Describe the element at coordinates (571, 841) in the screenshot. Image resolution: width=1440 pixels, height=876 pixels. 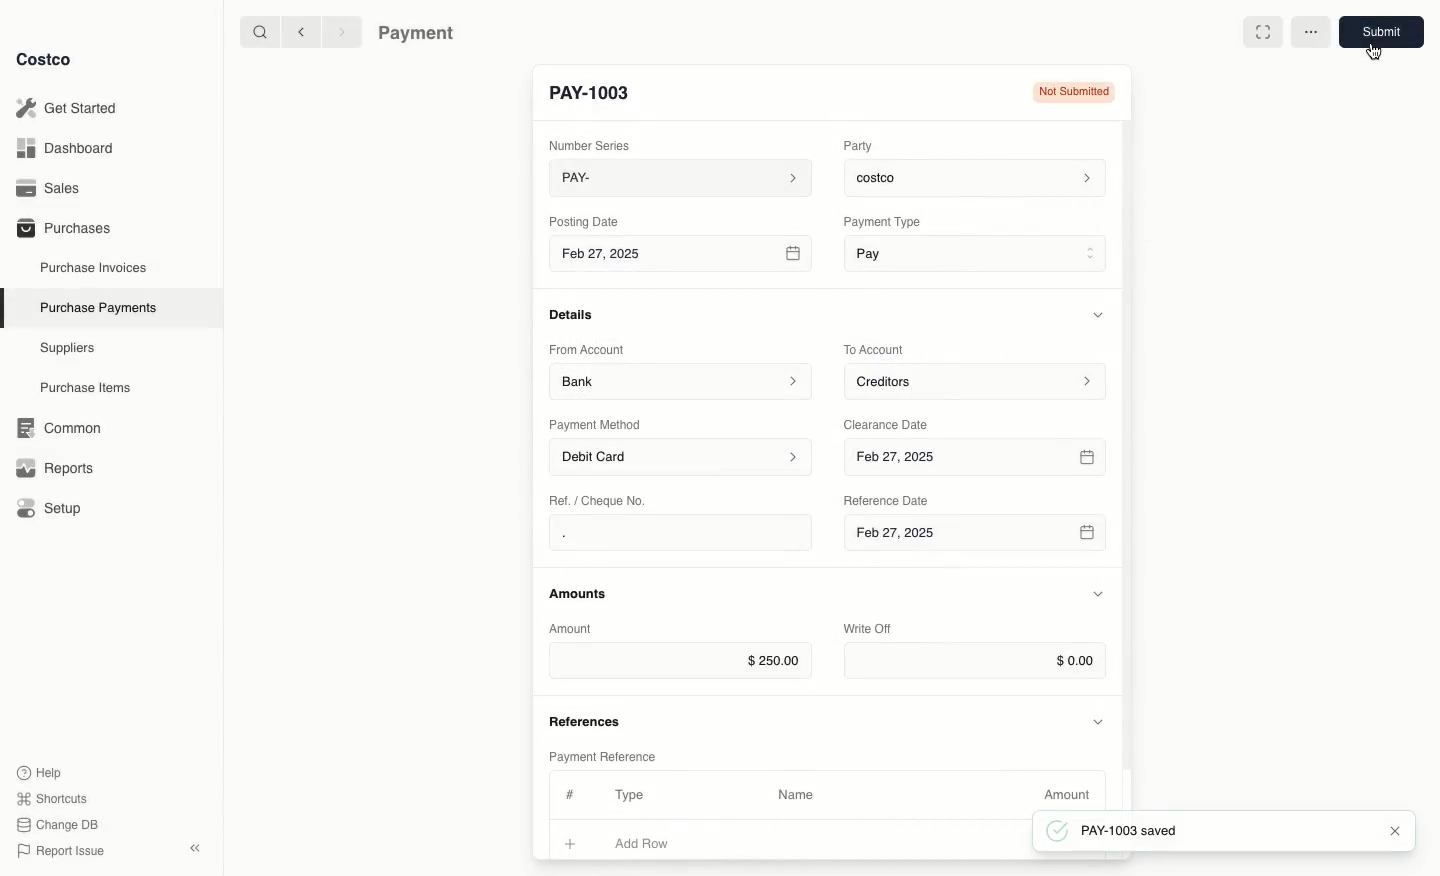
I see `Add` at that location.